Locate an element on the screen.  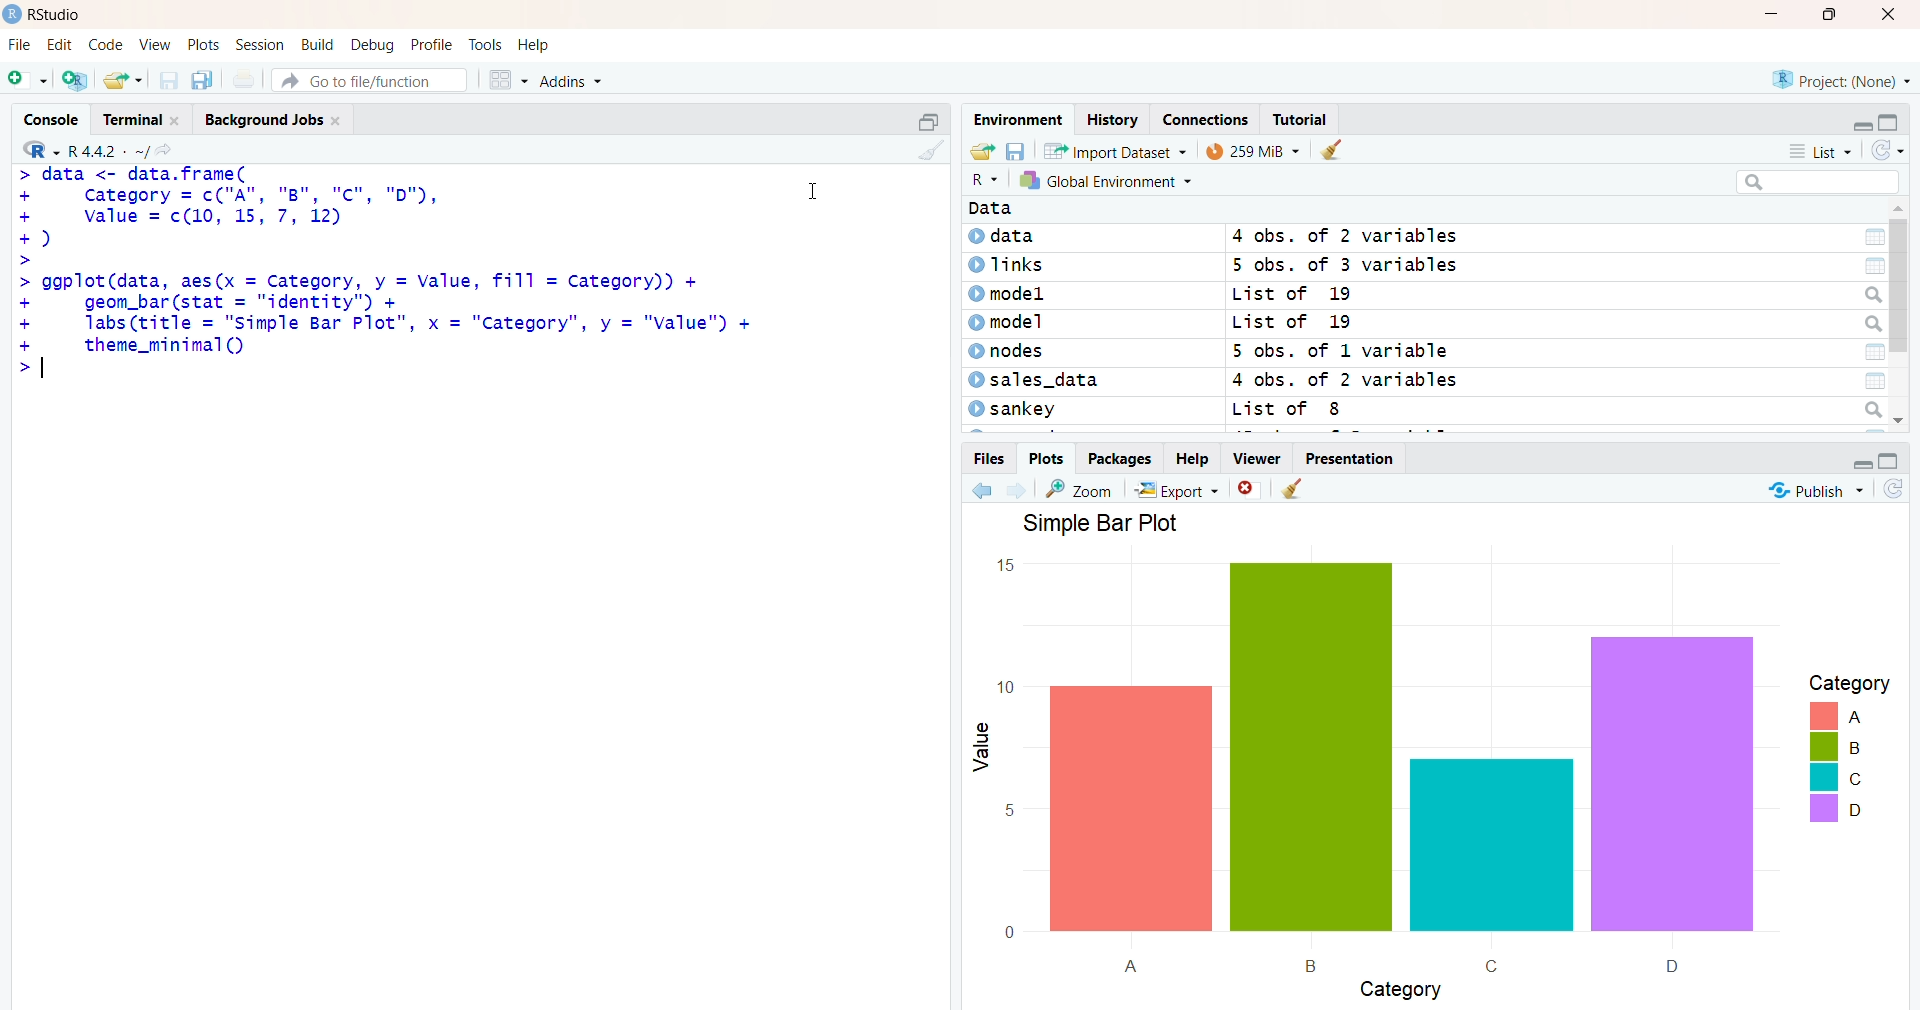
global environment is located at coordinates (1112, 181).